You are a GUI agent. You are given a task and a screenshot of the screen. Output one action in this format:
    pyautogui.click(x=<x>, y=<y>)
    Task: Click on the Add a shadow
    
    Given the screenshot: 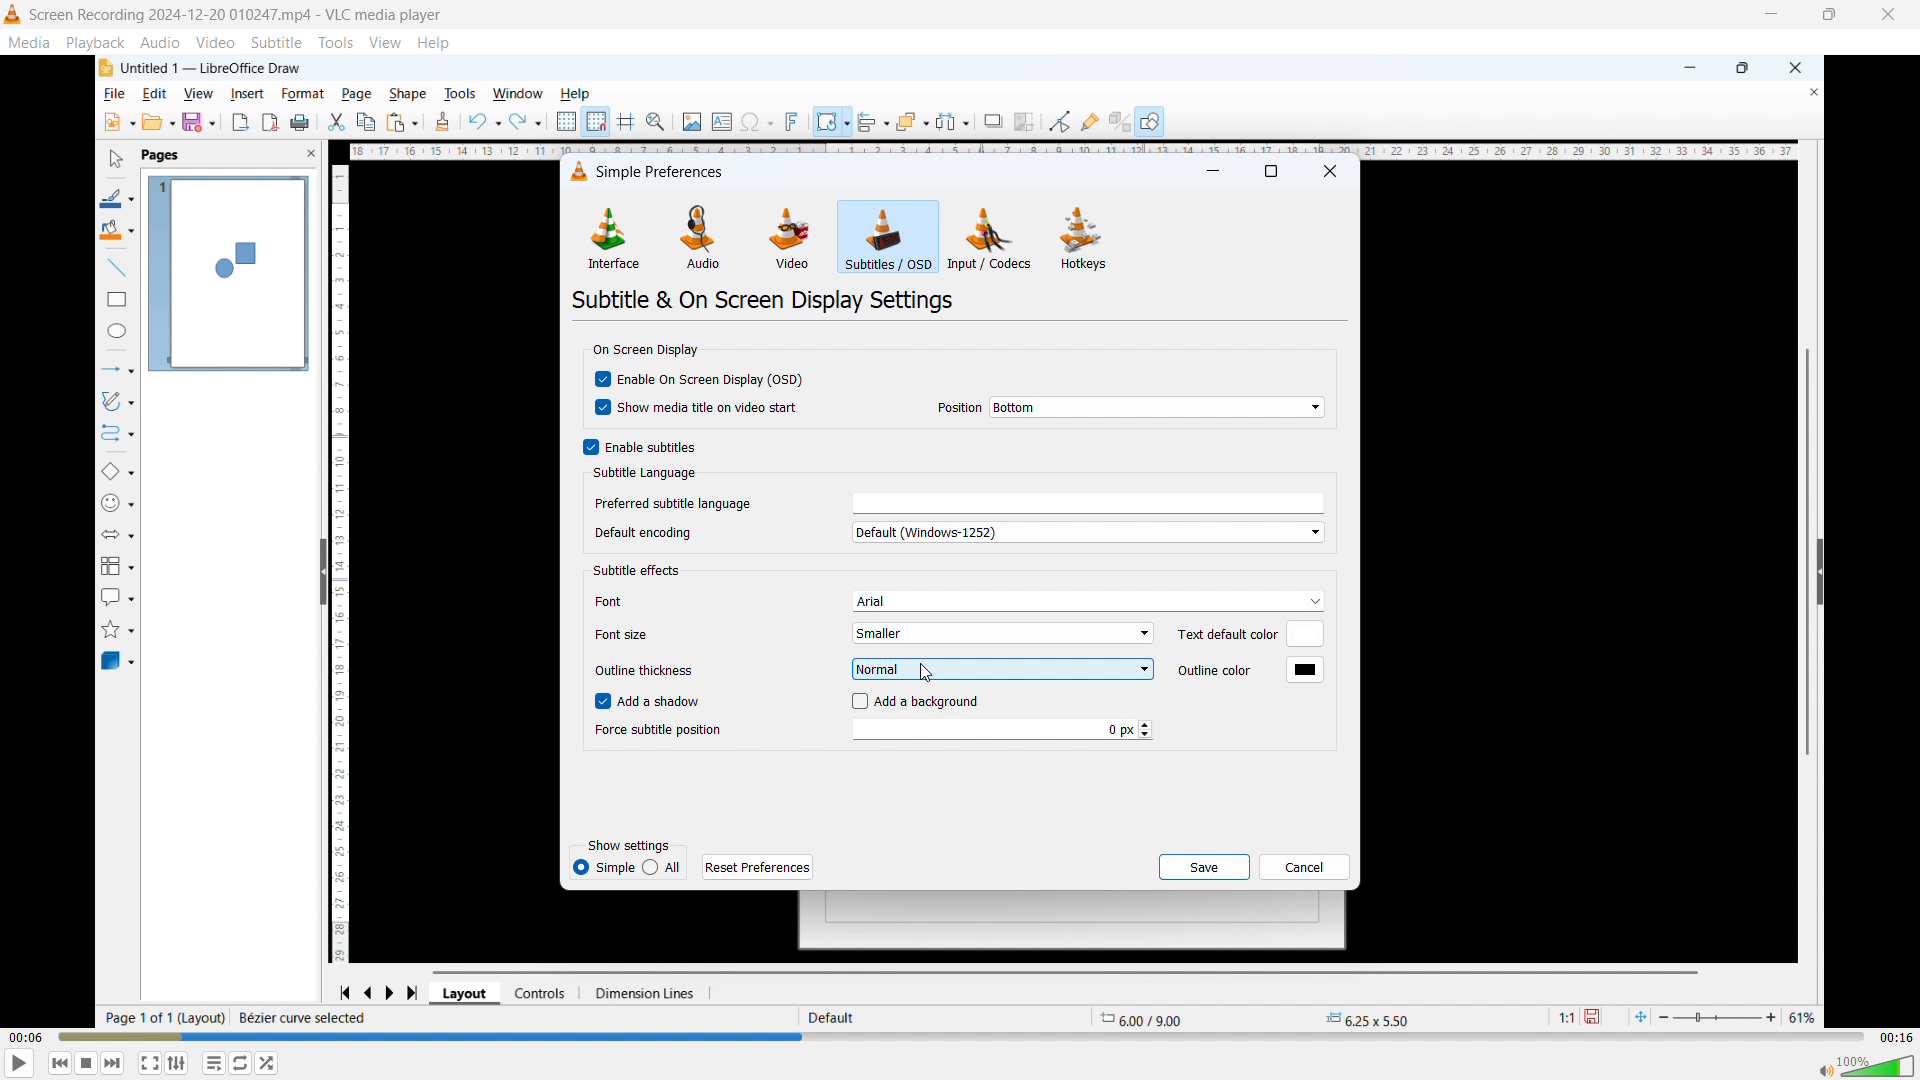 What is the action you would take?
    pyautogui.click(x=649, y=701)
    